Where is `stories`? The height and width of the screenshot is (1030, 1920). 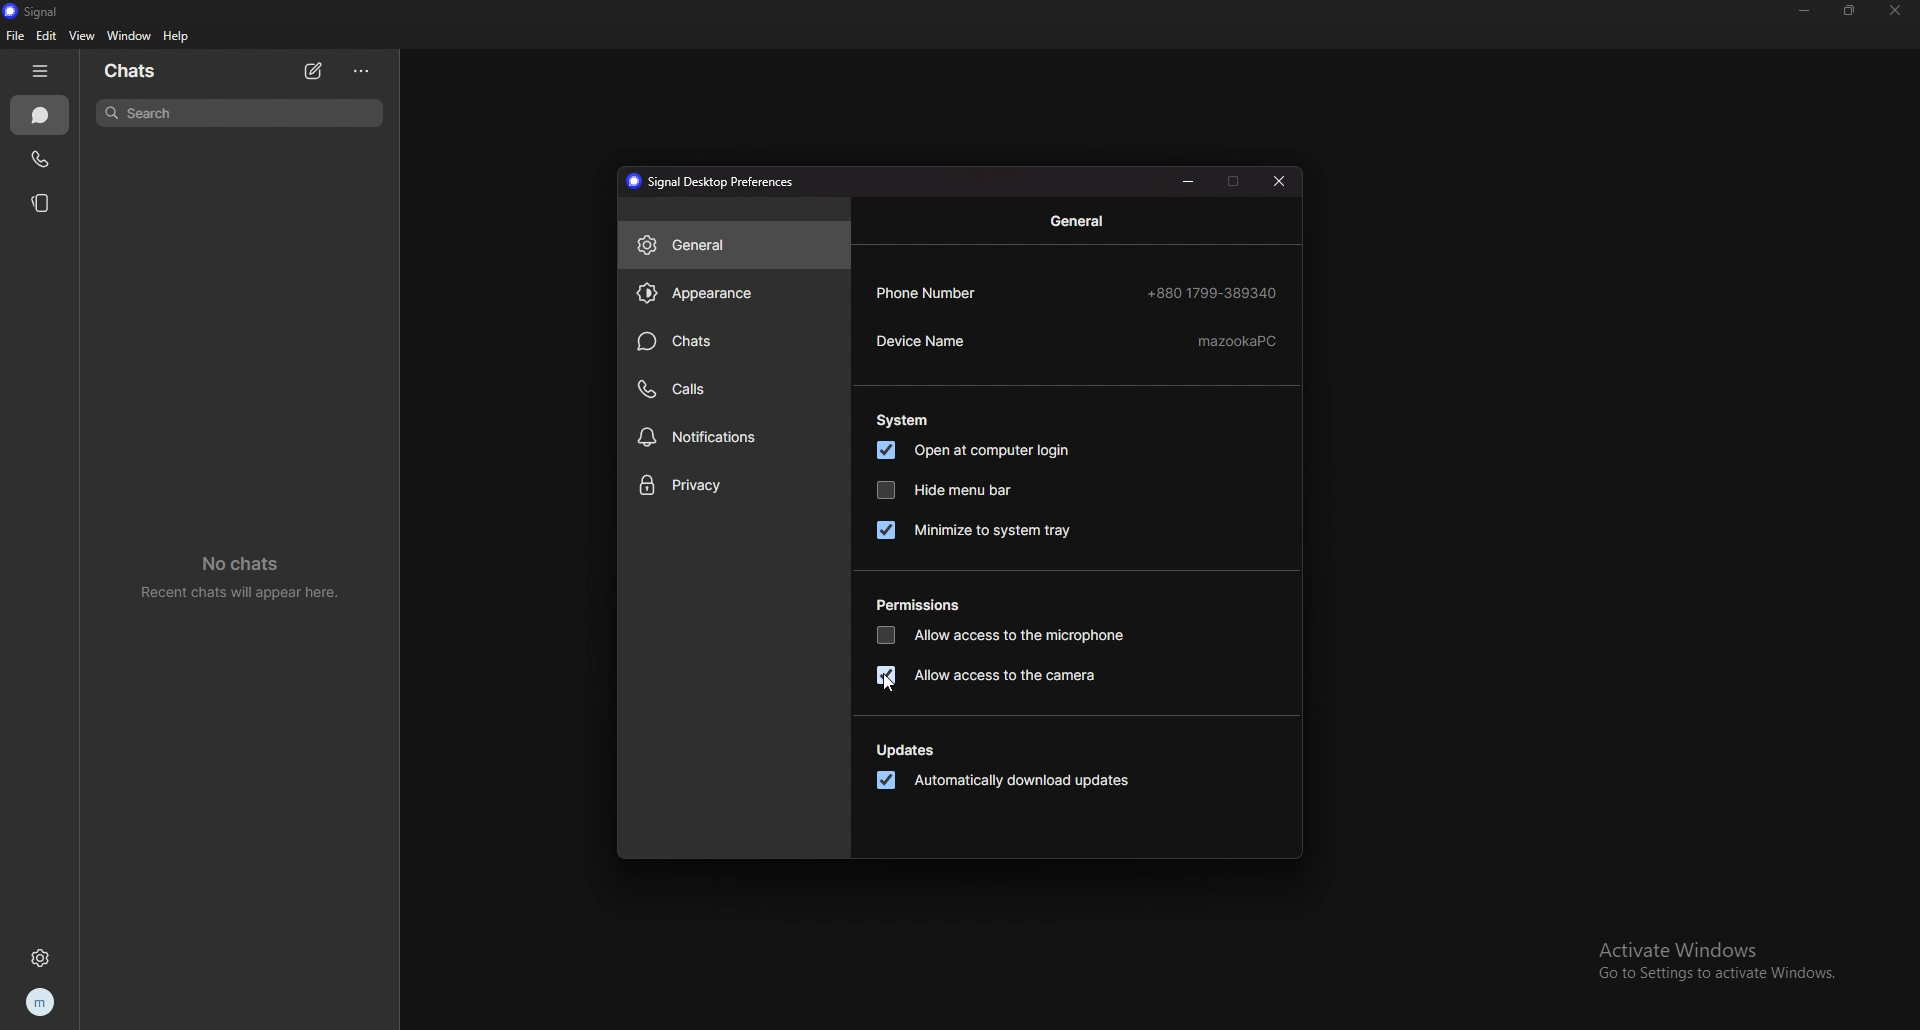 stories is located at coordinates (46, 203).